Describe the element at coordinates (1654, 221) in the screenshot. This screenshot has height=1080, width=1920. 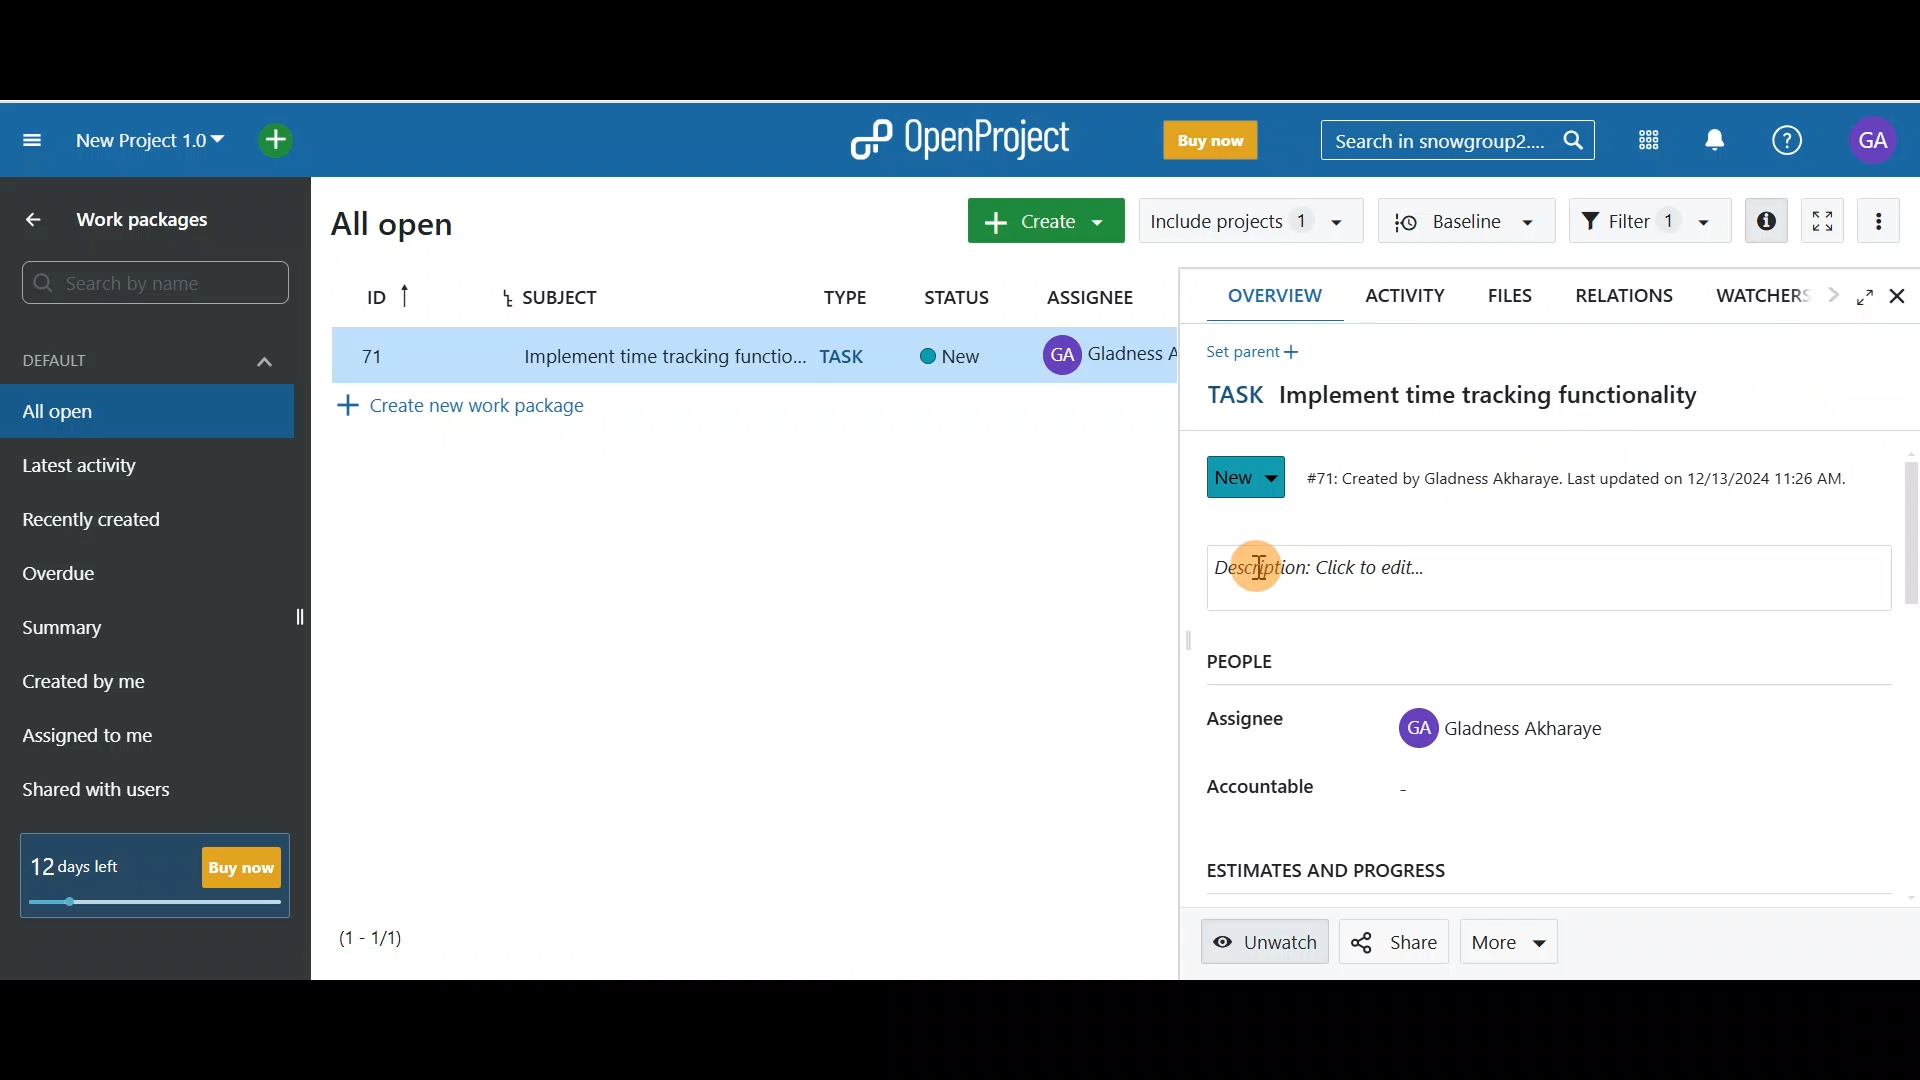
I see `Filter` at that location.